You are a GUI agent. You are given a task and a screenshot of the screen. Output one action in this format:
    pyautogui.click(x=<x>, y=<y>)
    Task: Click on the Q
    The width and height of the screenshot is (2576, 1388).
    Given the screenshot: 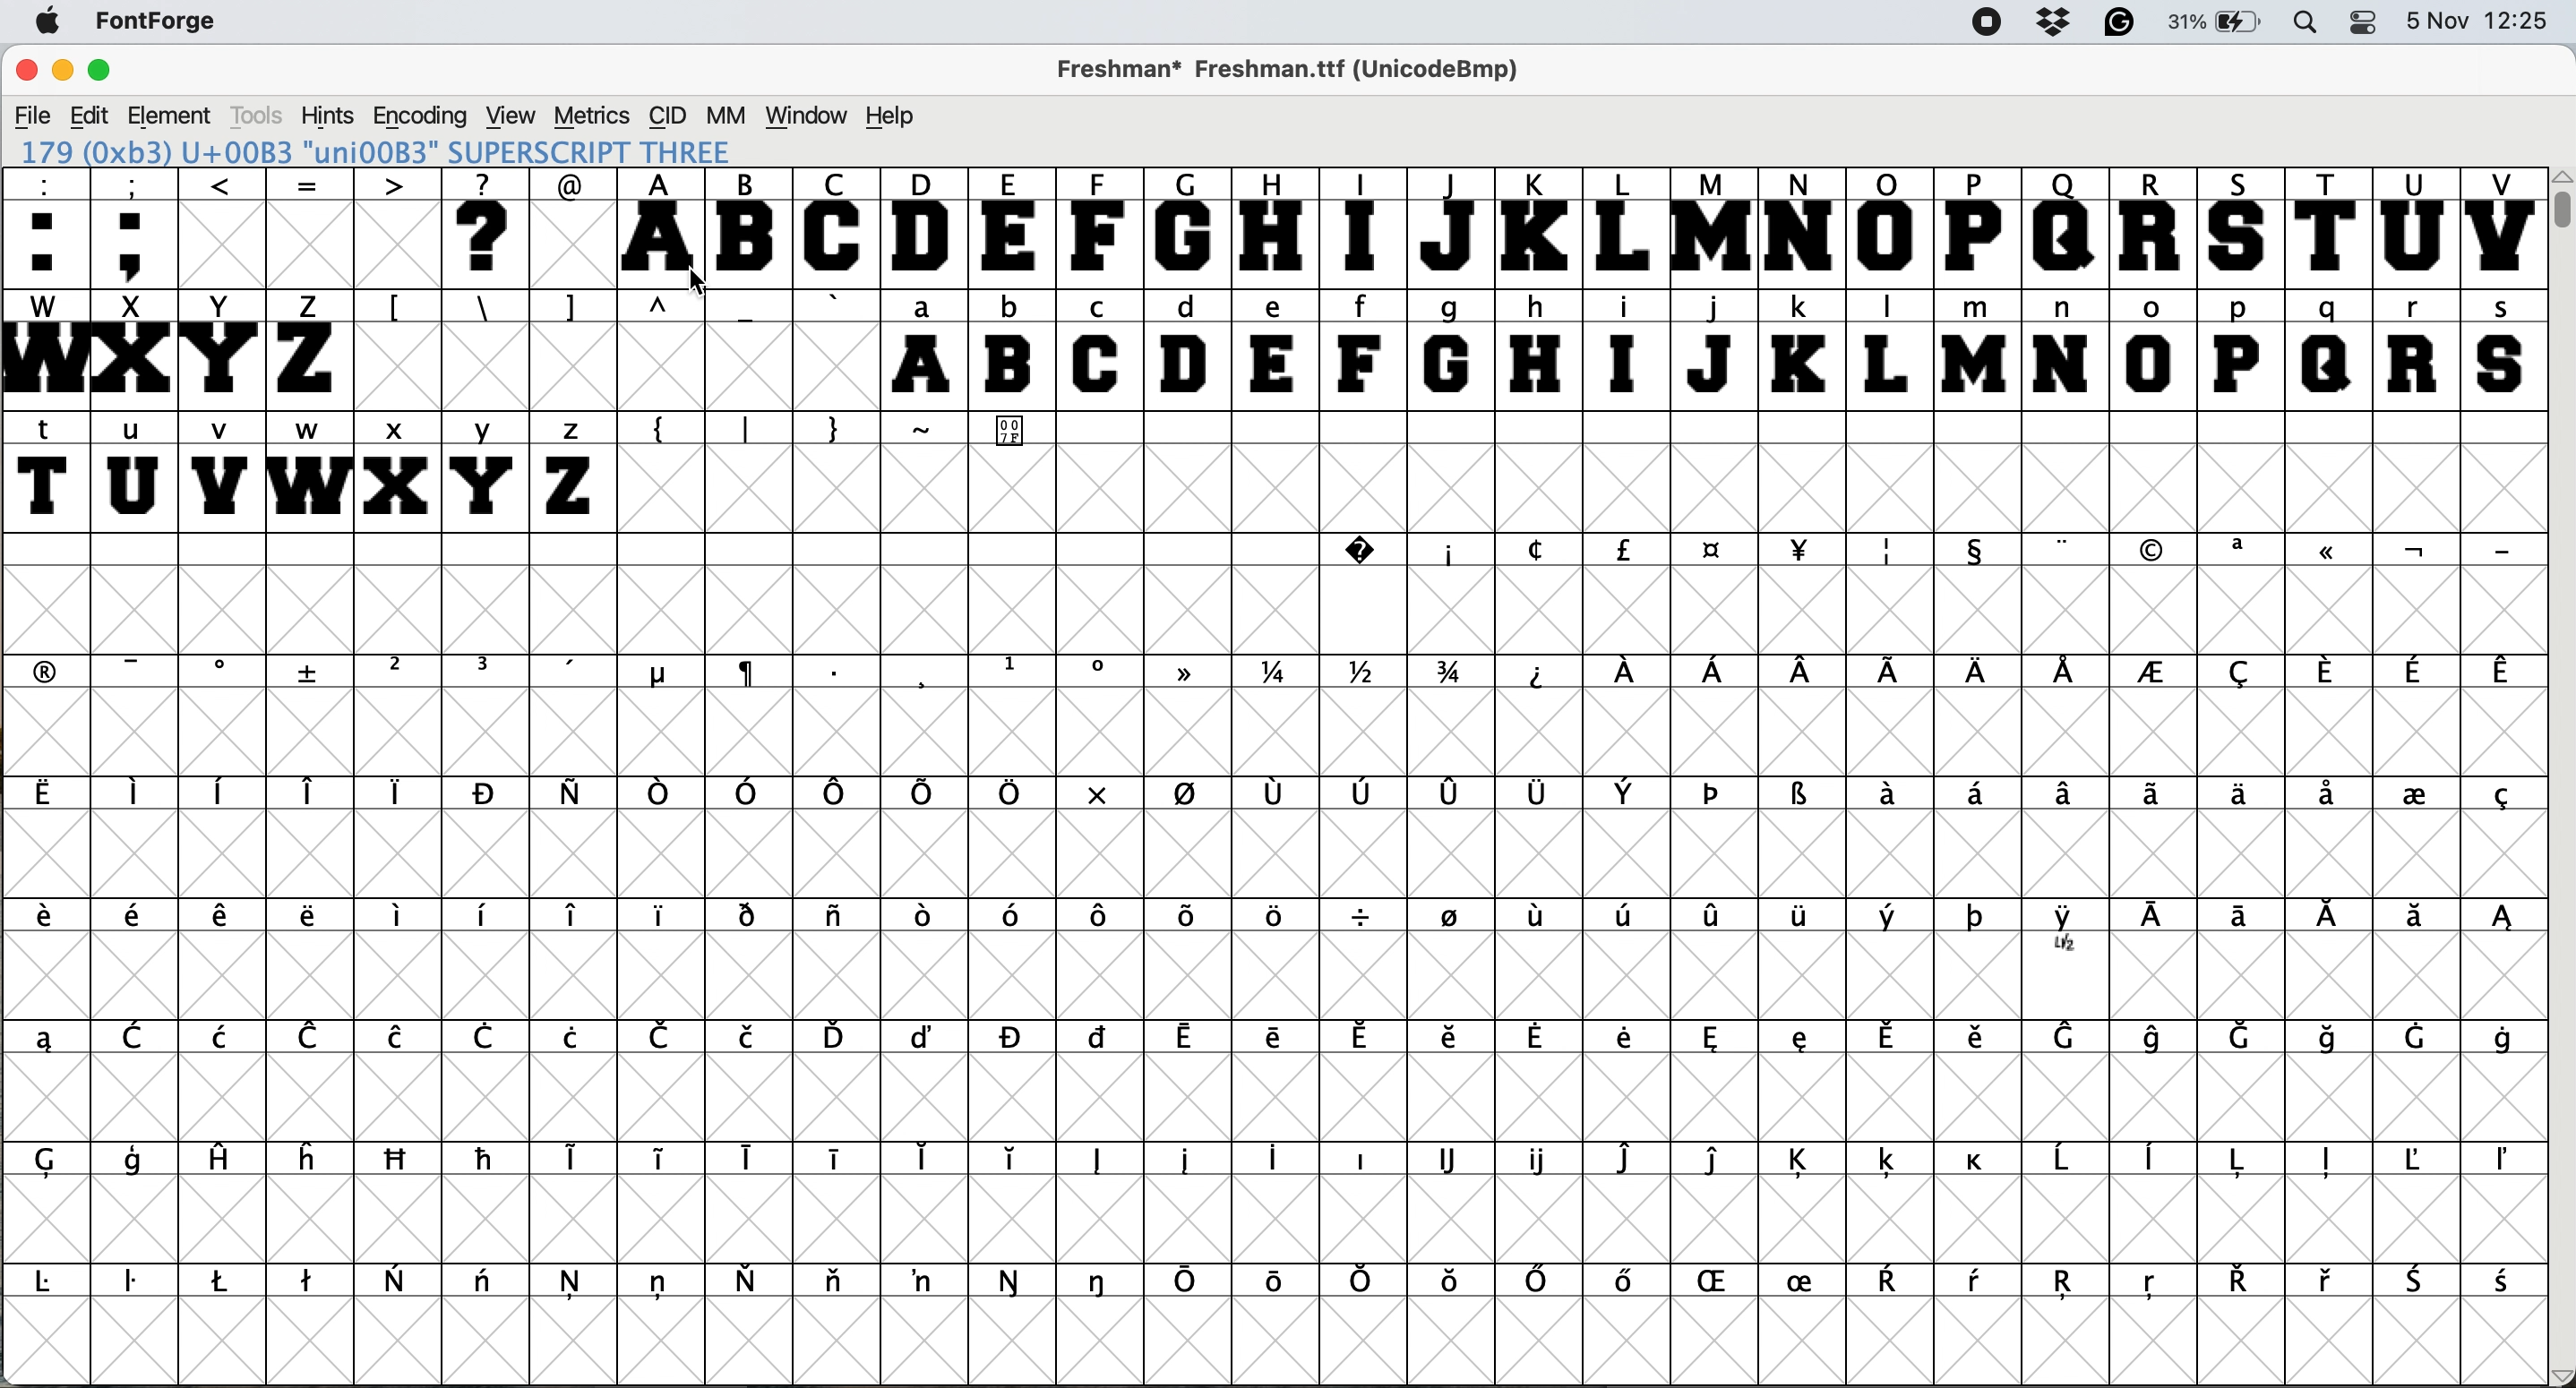 What is the action you would take?
    pyautogui.click(x=2066, y=228)
    